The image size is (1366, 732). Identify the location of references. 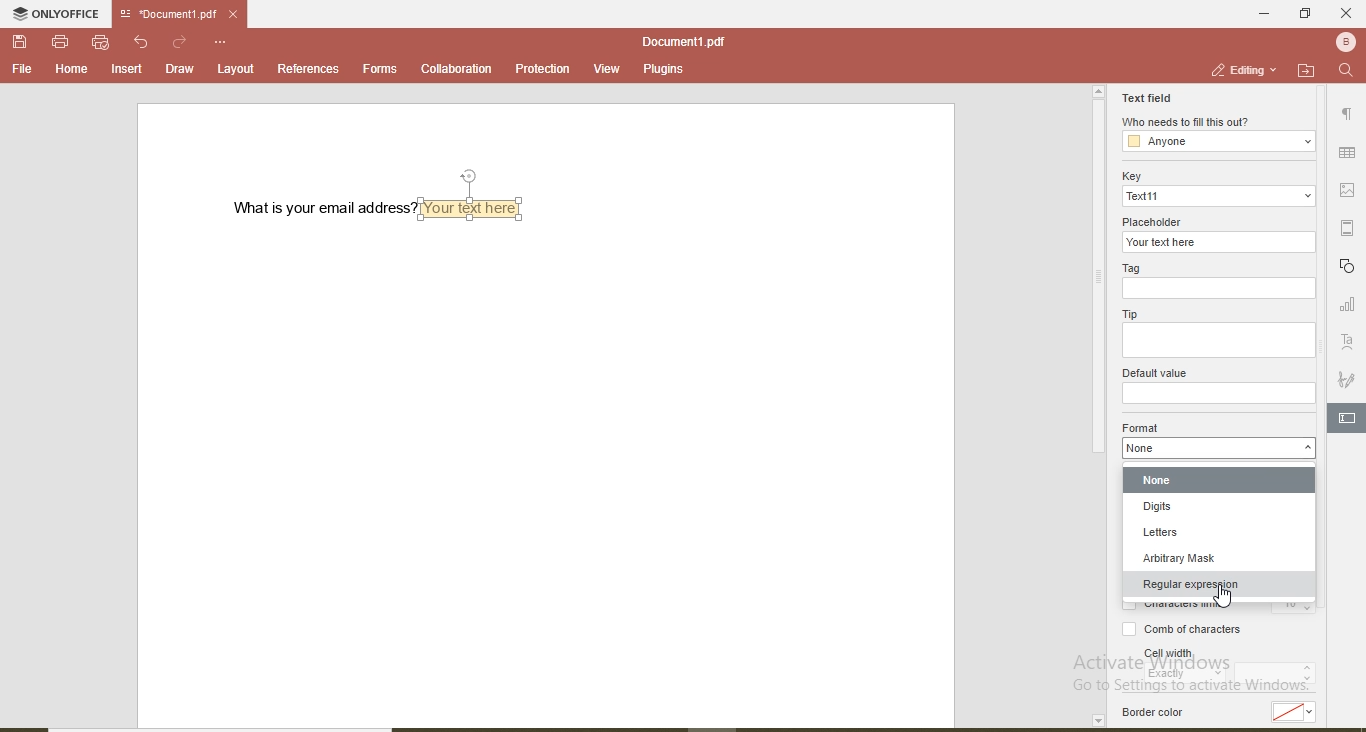
(308, 68).